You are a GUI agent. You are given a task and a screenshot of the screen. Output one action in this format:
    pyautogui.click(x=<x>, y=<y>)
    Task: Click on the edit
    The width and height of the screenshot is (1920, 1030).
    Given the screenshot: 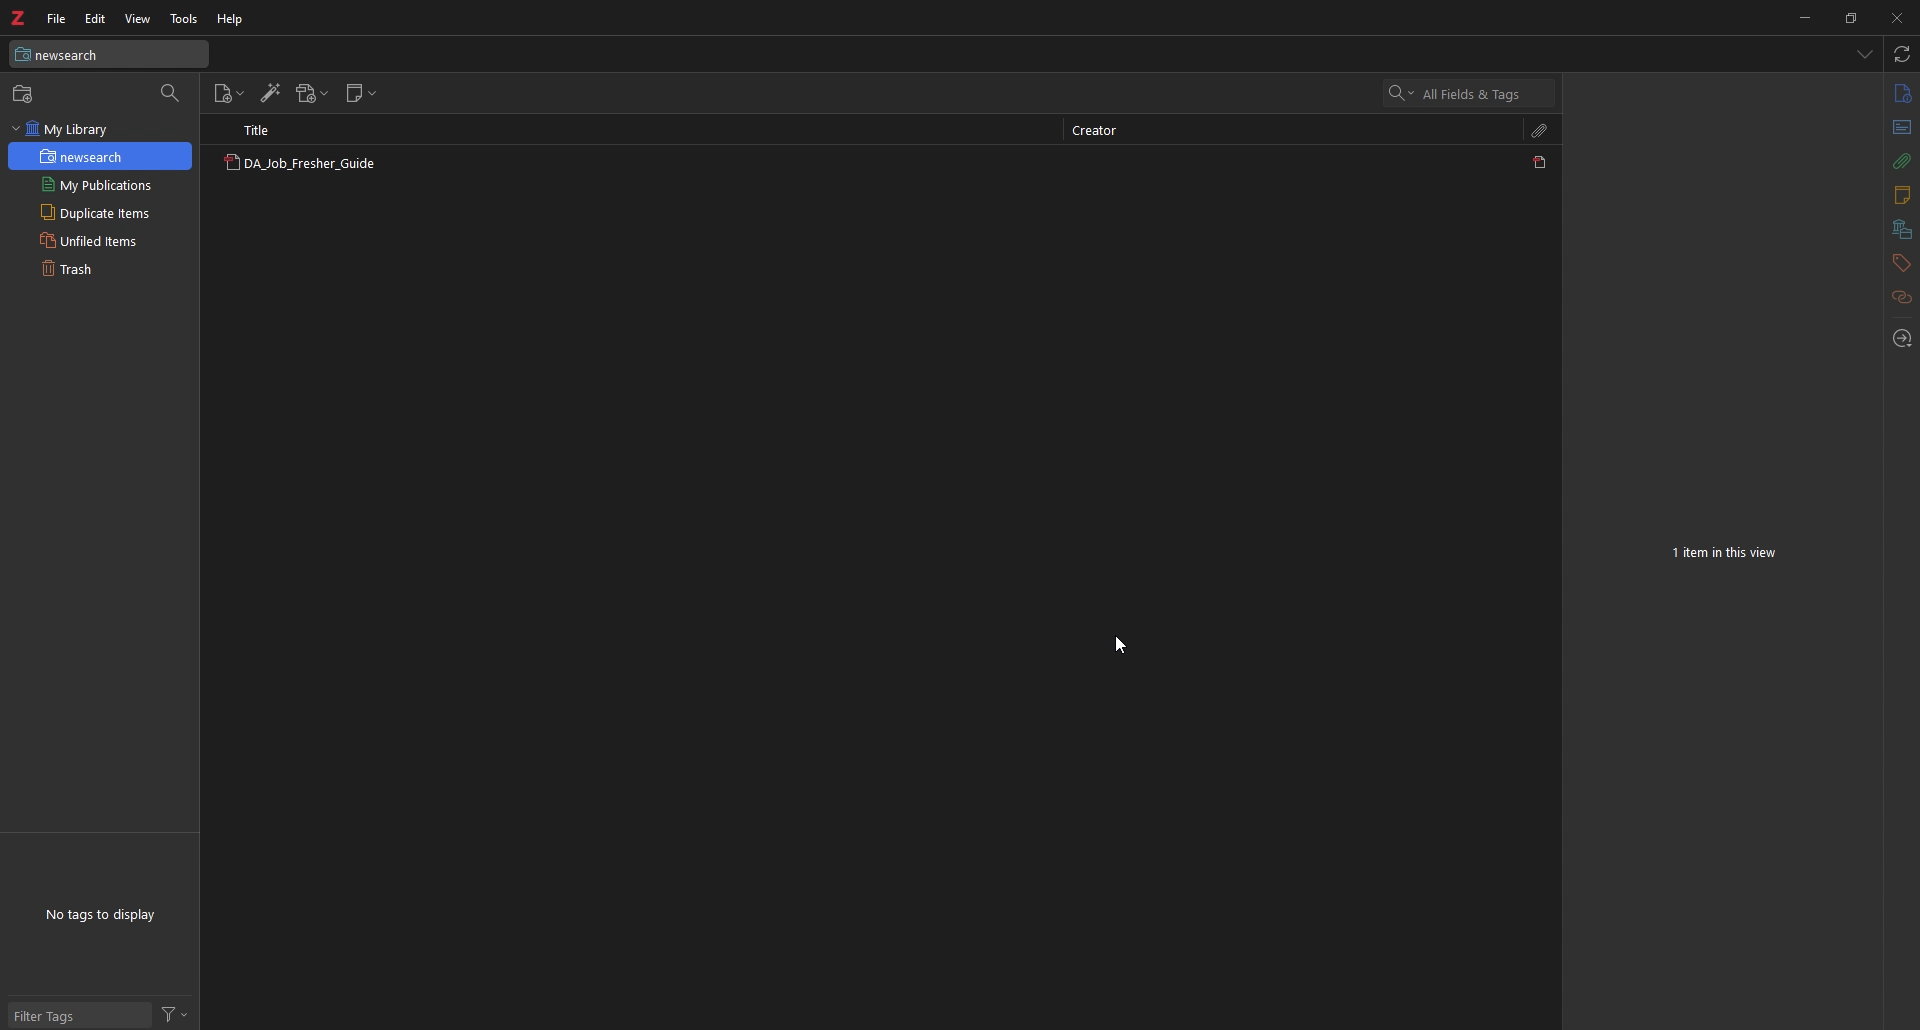 What is the action you would take?
    pyautogui.click(x=96, y=19)
    